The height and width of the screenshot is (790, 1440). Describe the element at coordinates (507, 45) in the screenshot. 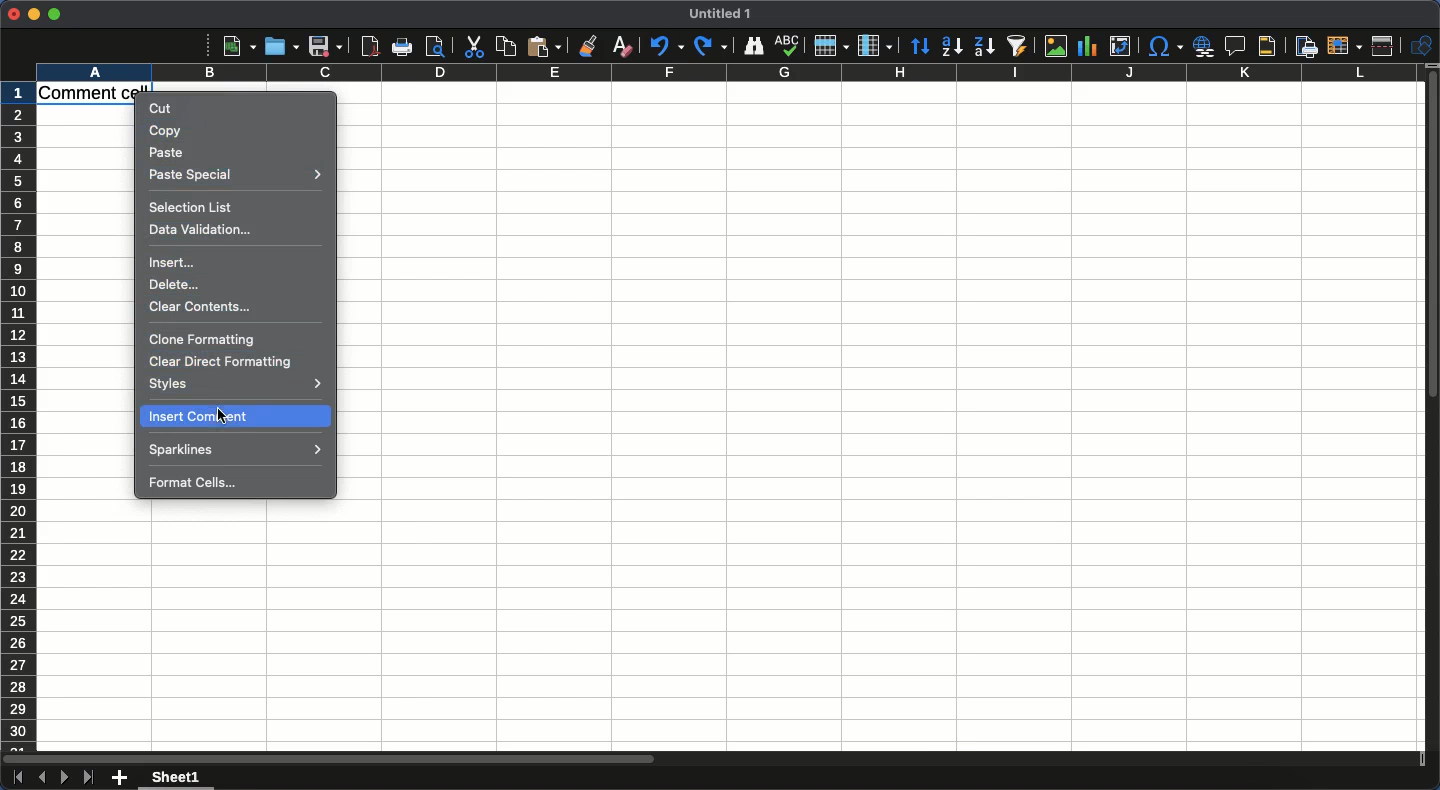

I see `Copy` at that location.